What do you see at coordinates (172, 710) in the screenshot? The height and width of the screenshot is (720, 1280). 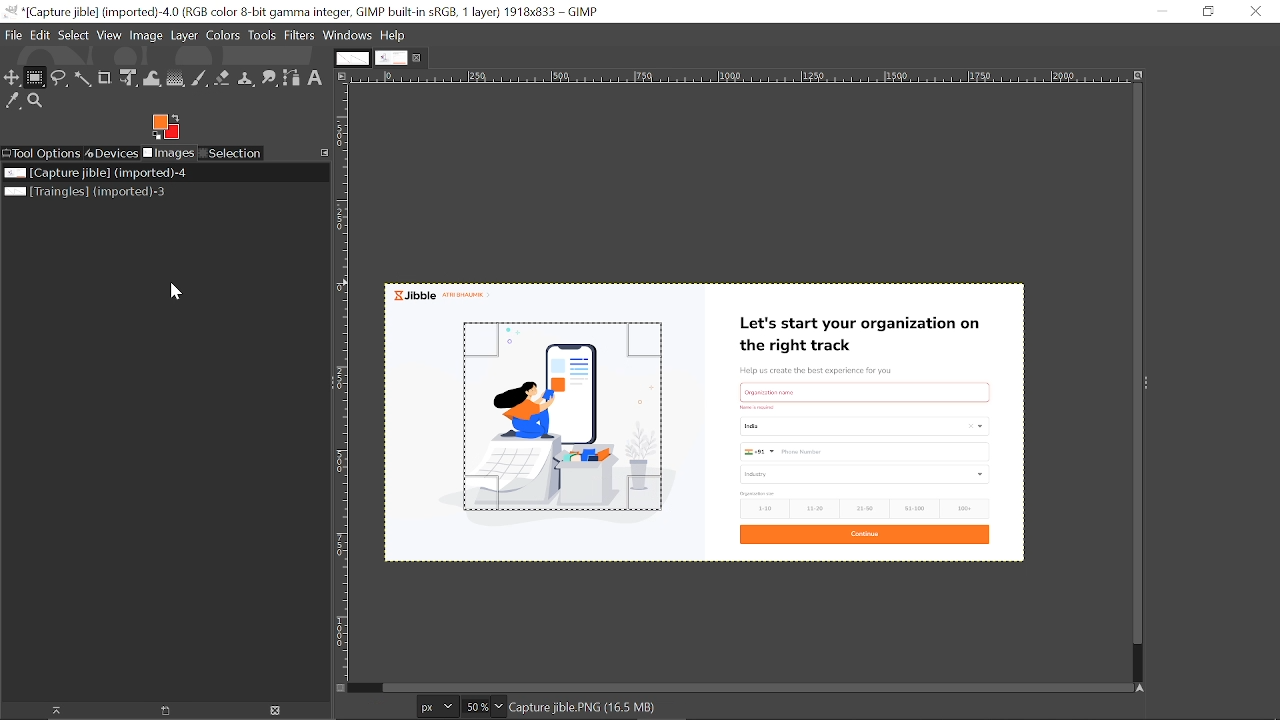 I see `Create a new display for this image` at bounding box center [172, 710].